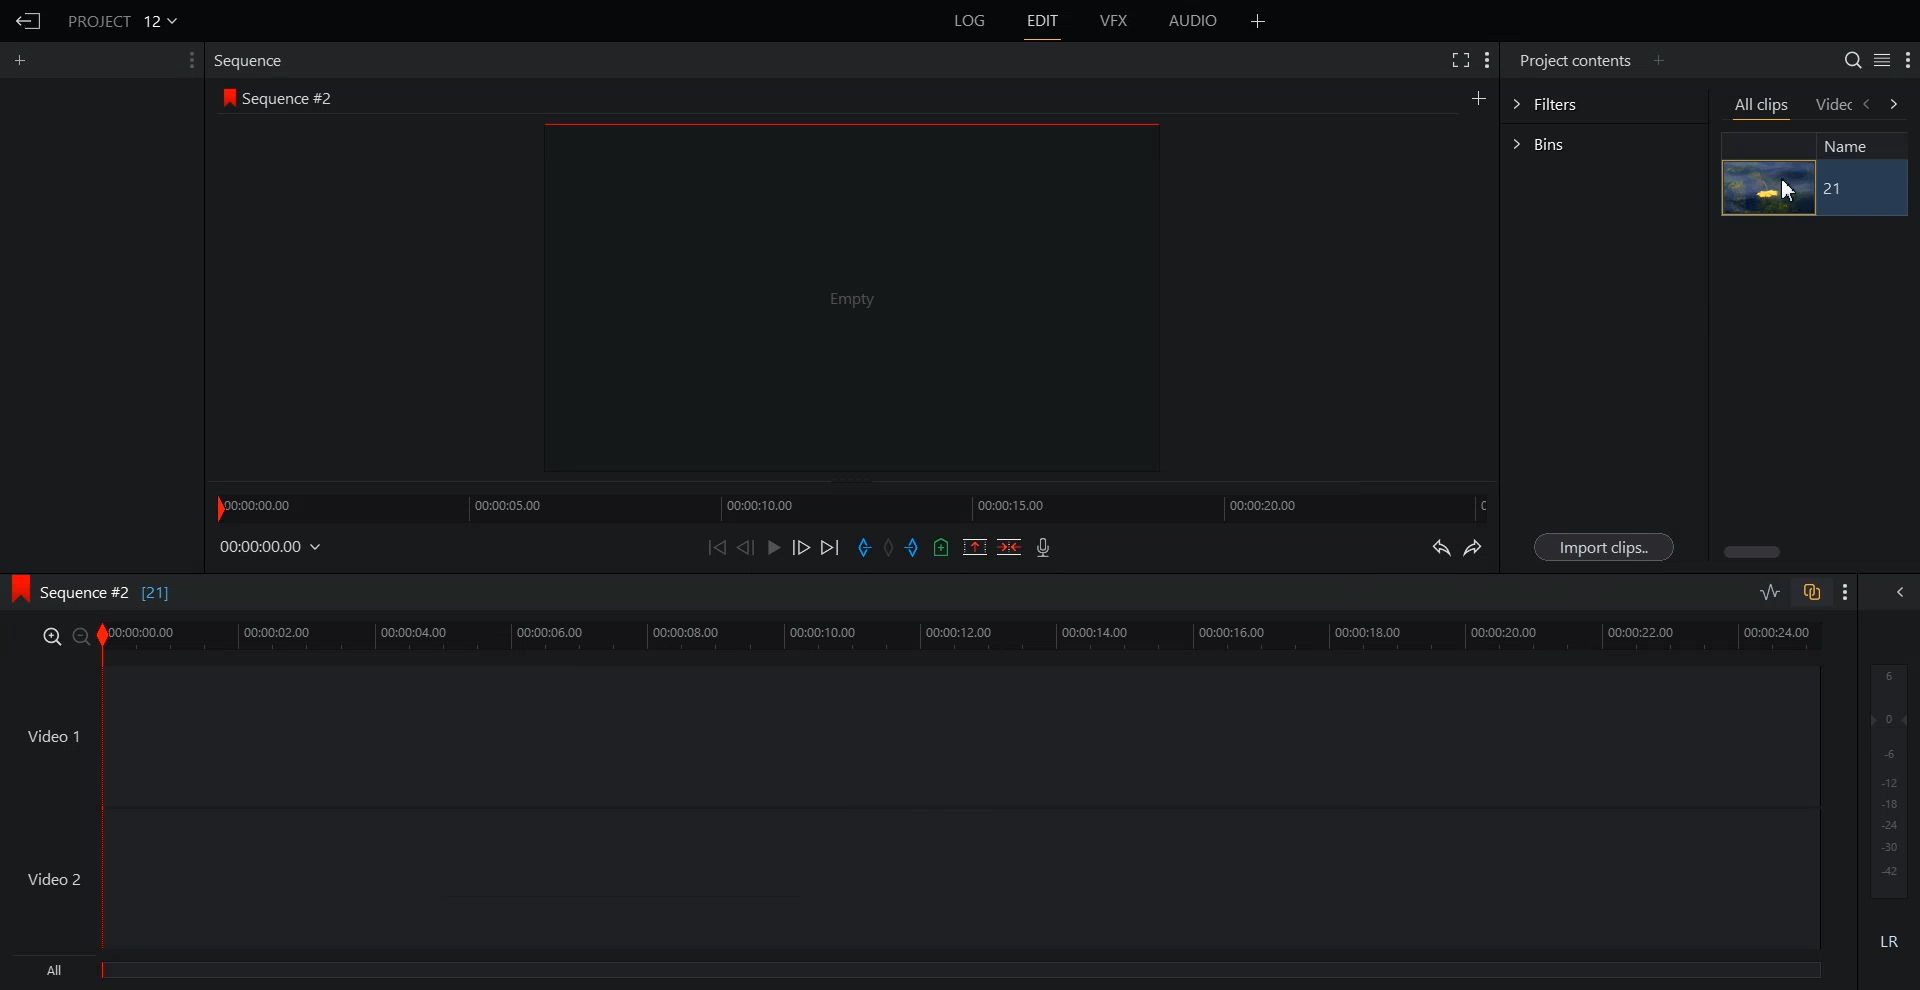 Image resolution: width=1920 pixels, height=990 pixels. Describe the element at coordinates (1854, 146) in the screenshot. I see `Name` at that location.